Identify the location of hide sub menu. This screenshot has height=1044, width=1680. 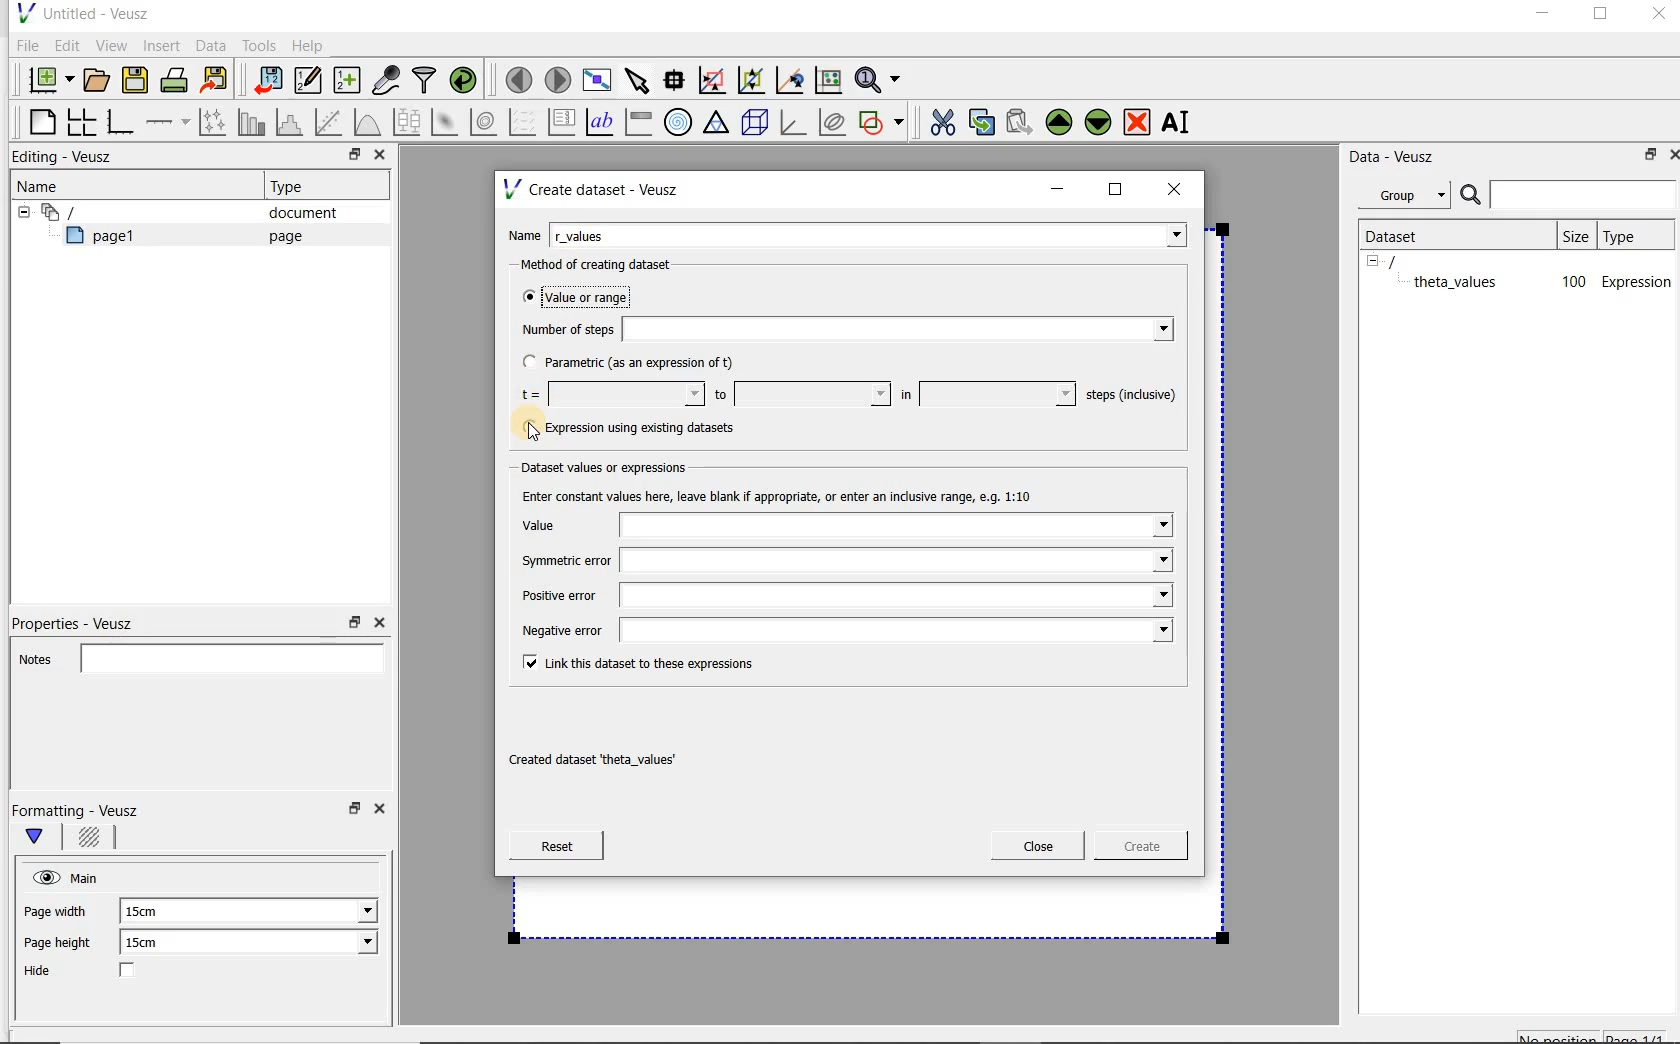
(19, 210).